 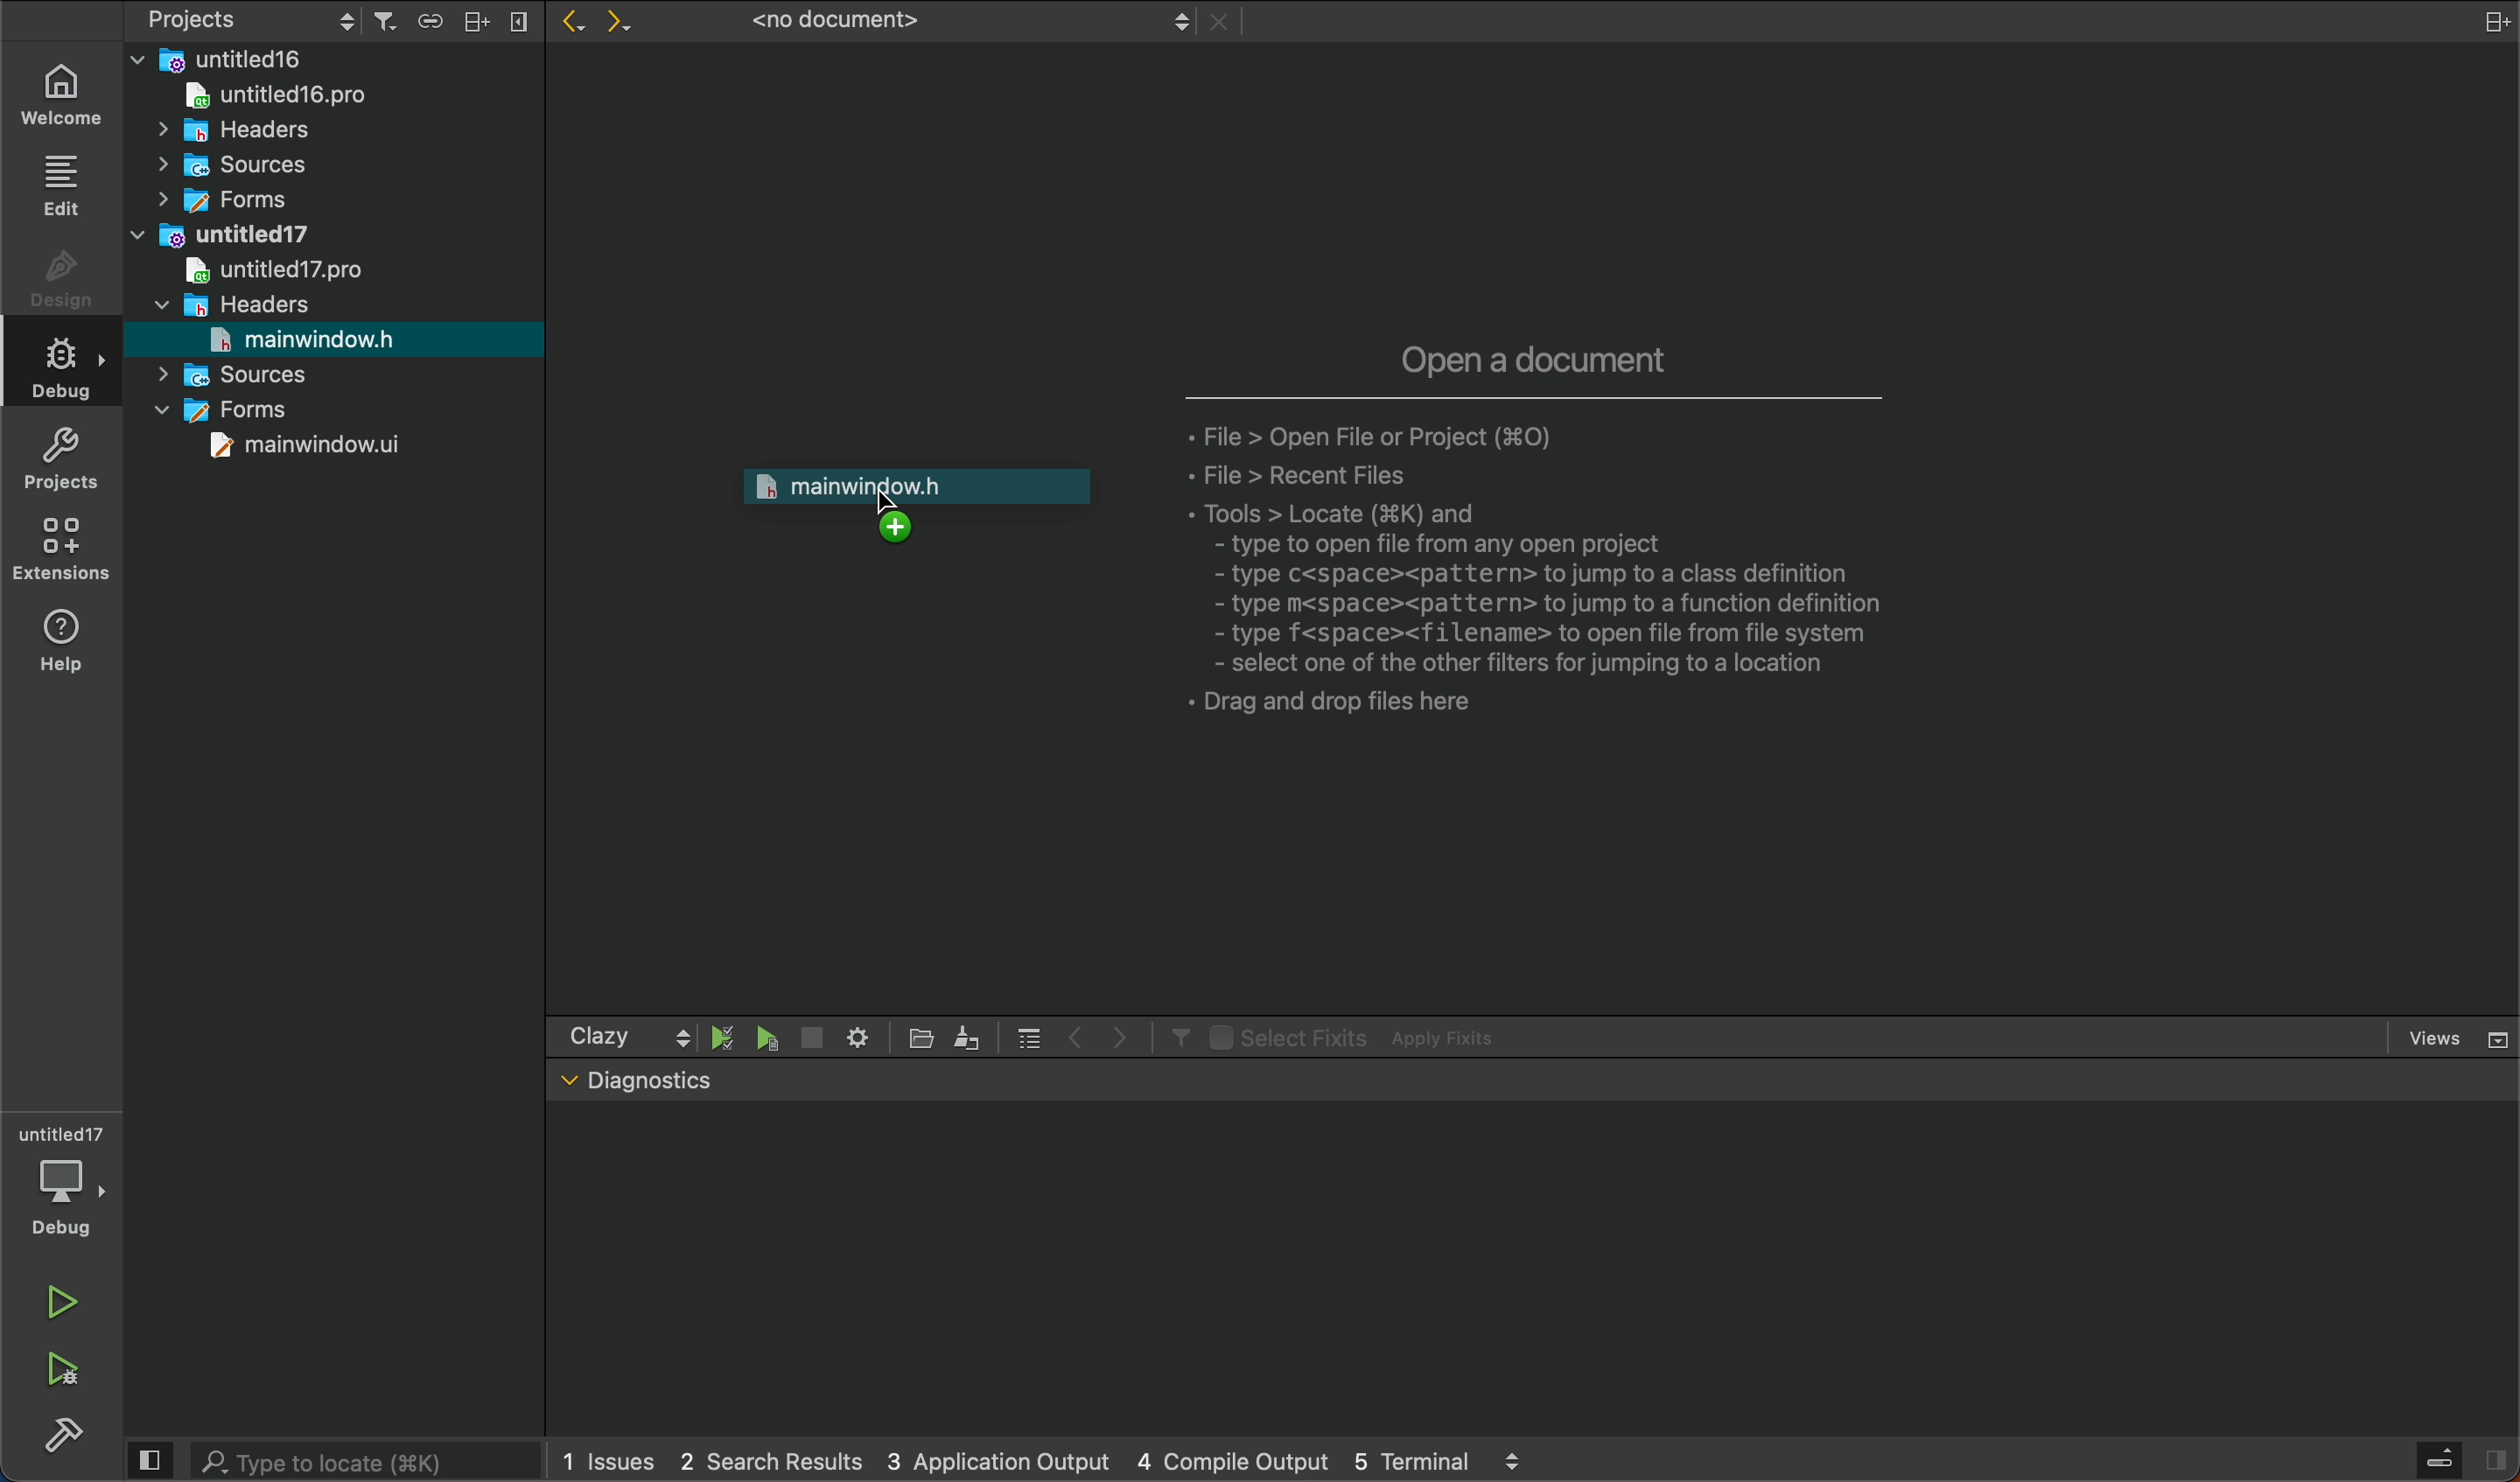 I want to click on 5 Terminal, so click(x=1411, y=1458).